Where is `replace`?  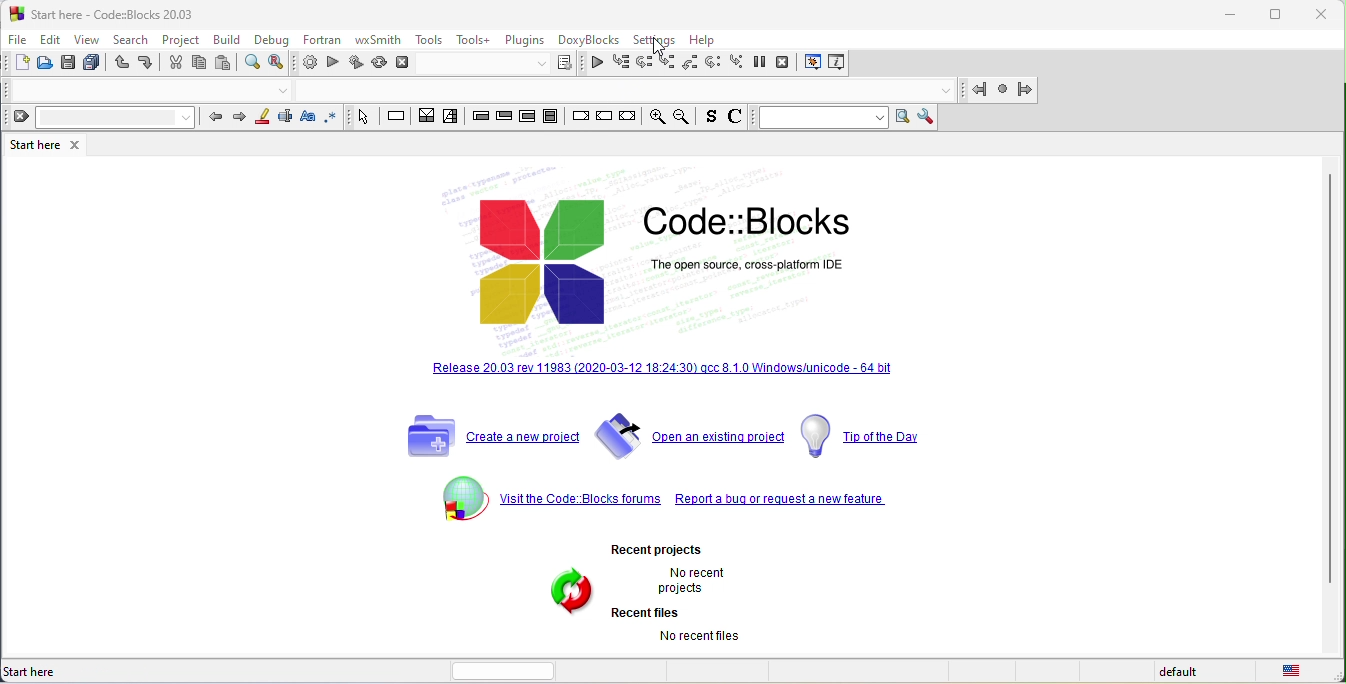
replace is located at coordinates (279, 66).